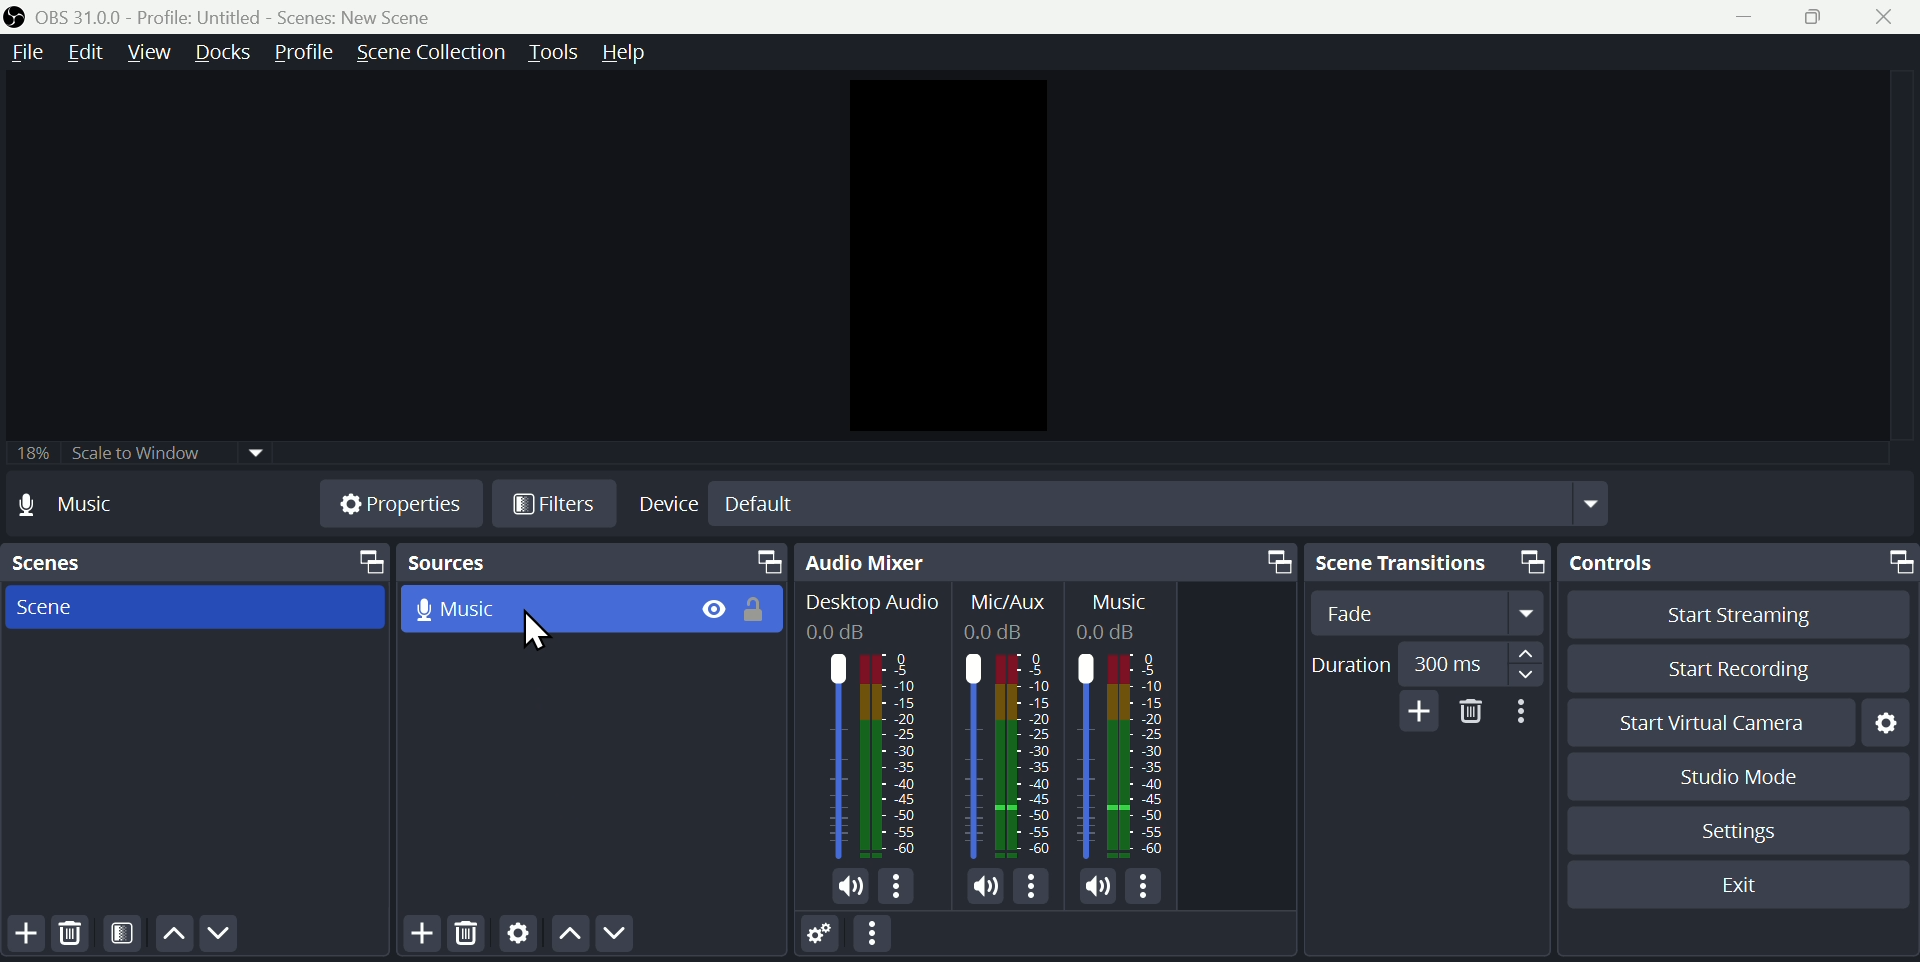 Image resolution: width=1920 pixels, height=962 pixels. Describe the element at coordinates (1595, 503) in the screenshot. I see `Drop down ` at that location.